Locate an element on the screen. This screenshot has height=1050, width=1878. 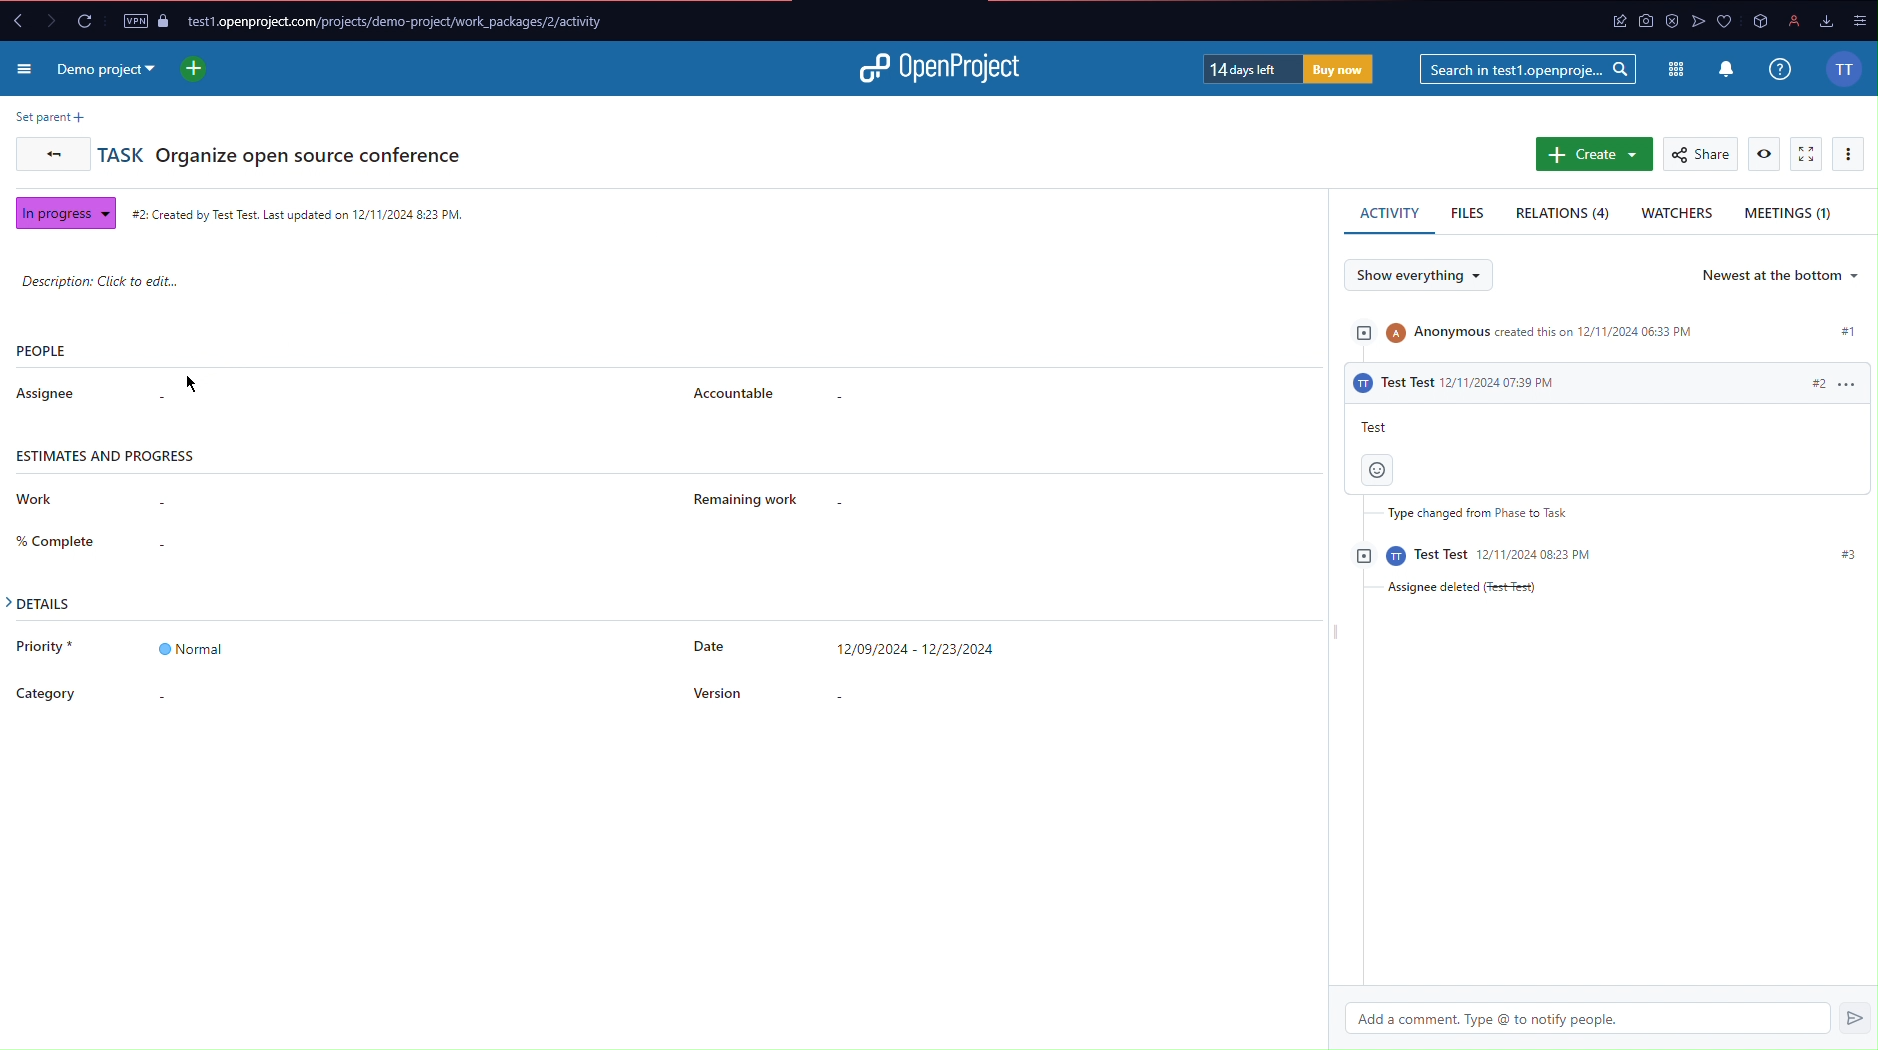
profile is located at coordinates (1794, 21).